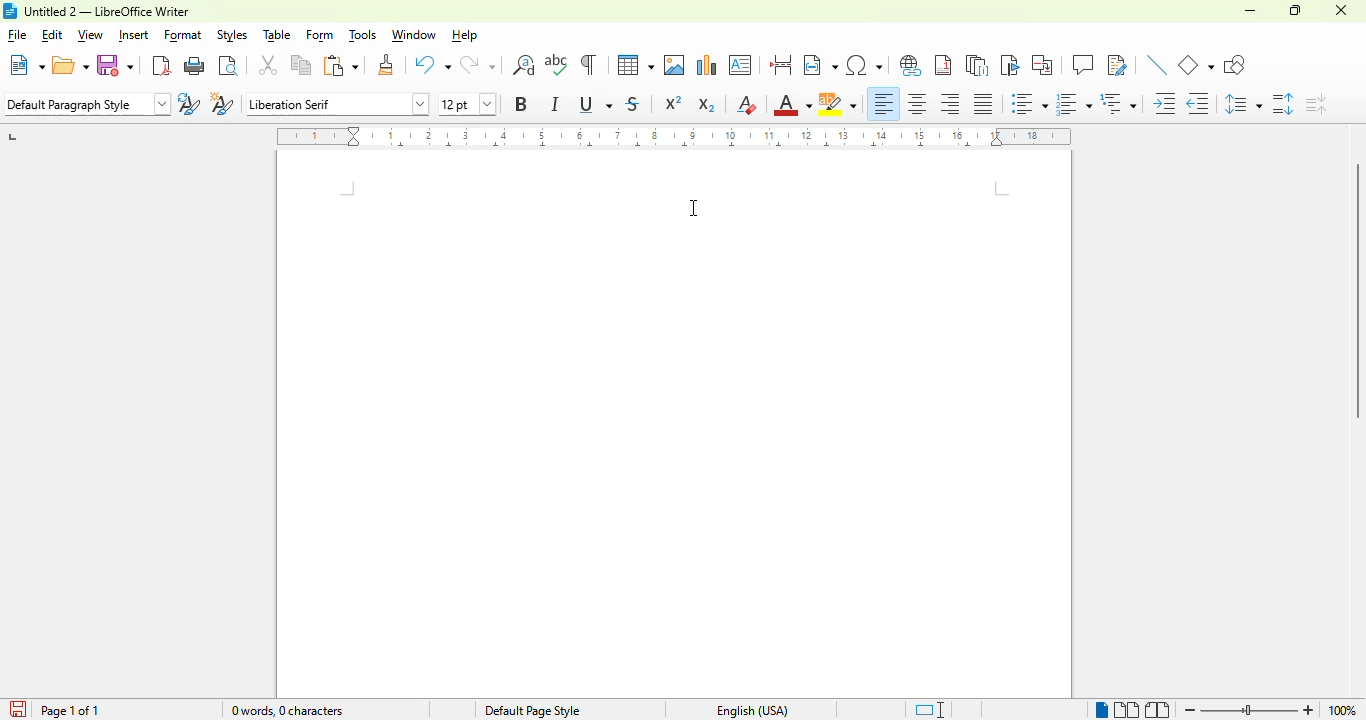 This screenshot has width=1366, height=720. I want to click on page 1 of 1, so click(70, 711).